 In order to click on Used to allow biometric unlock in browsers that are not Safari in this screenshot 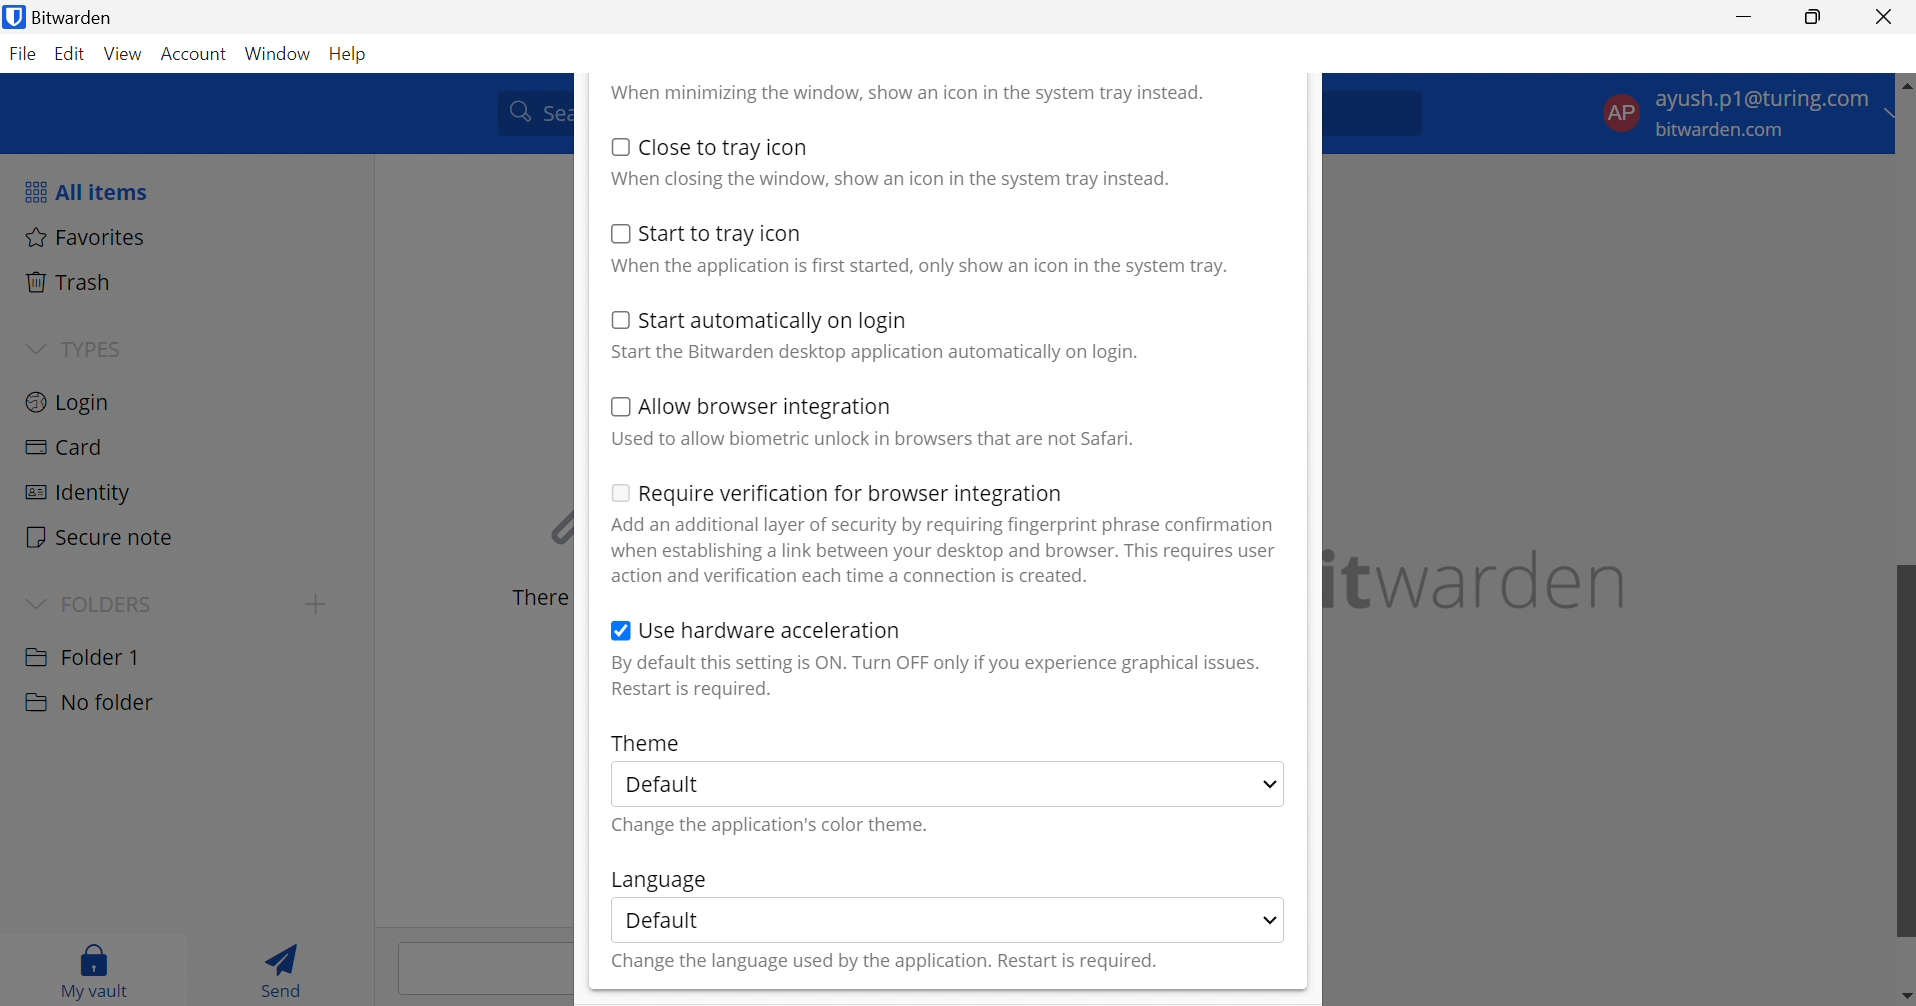, I will do `click(872, 439)`.